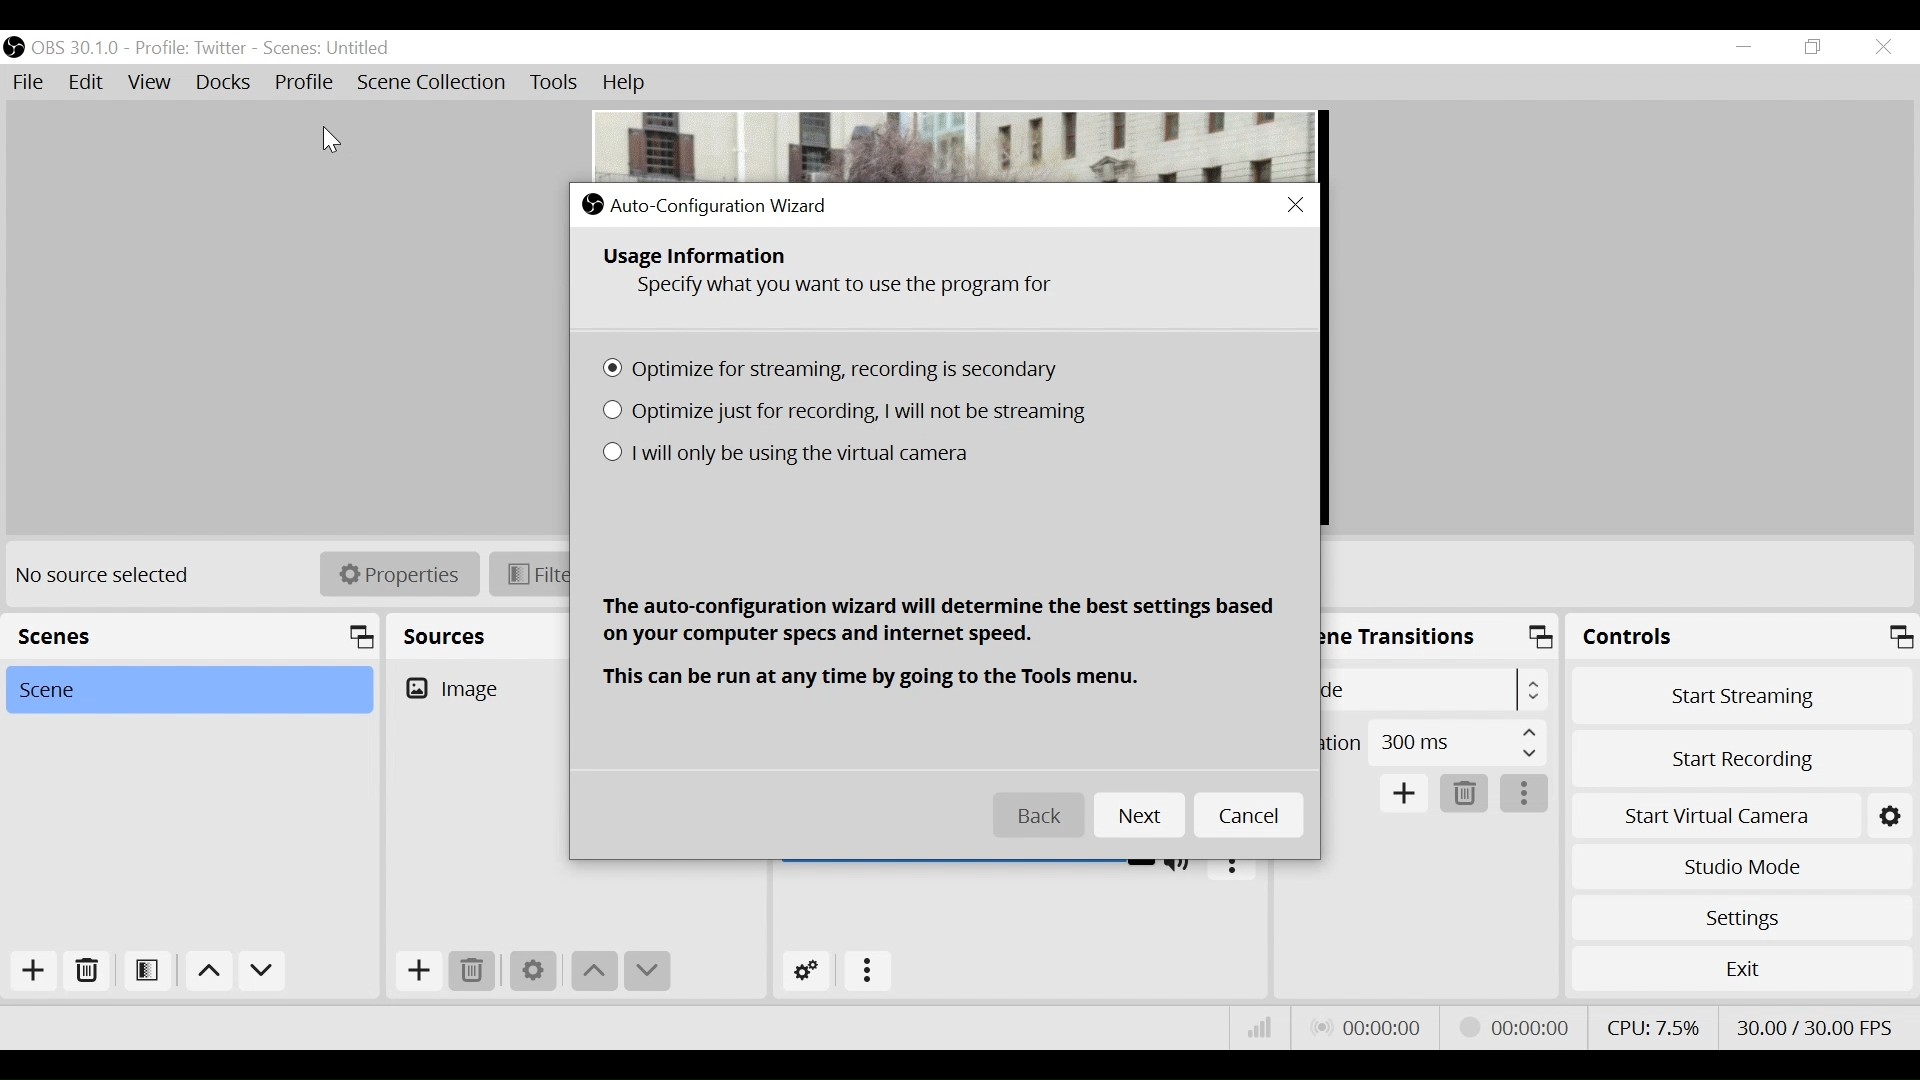  What do you see at coordinates (1293, 205) in the screenshot?
I see `Close` at bounding box center [1293, 205].